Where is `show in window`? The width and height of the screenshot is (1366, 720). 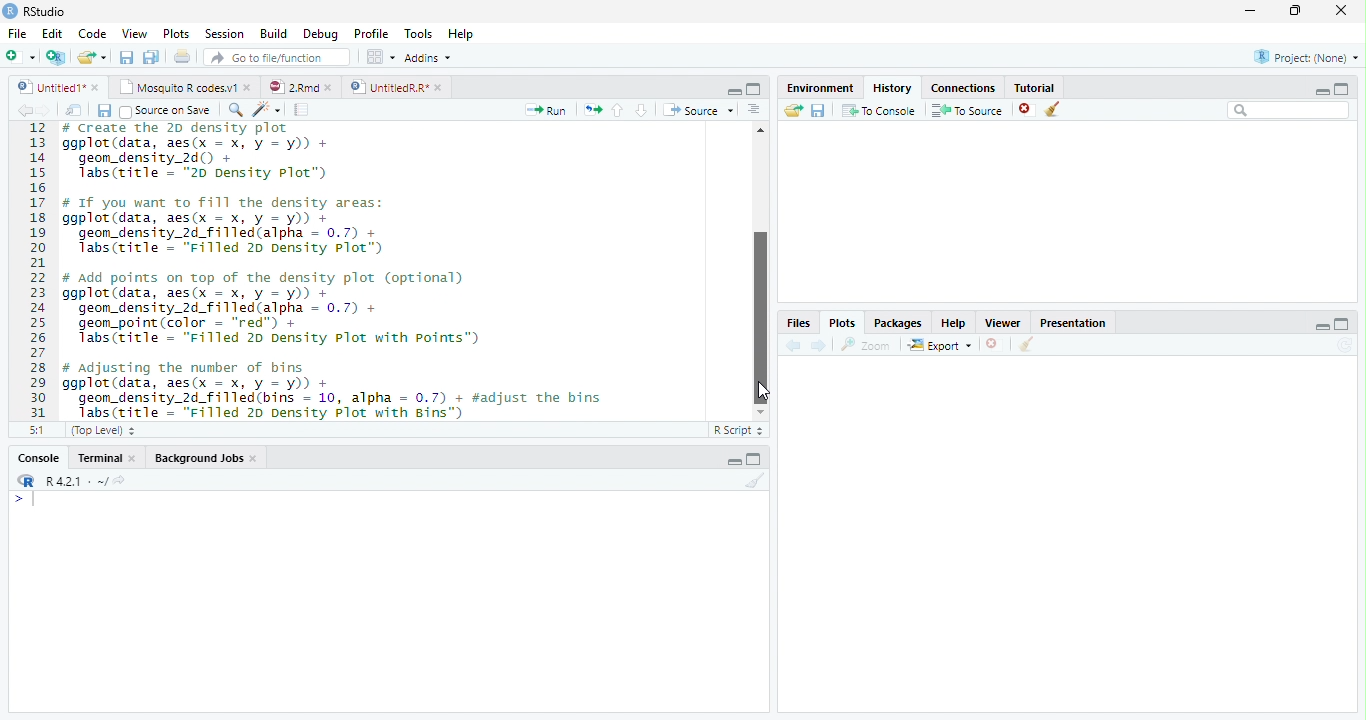 show in window is located at coordinates (75, 111).